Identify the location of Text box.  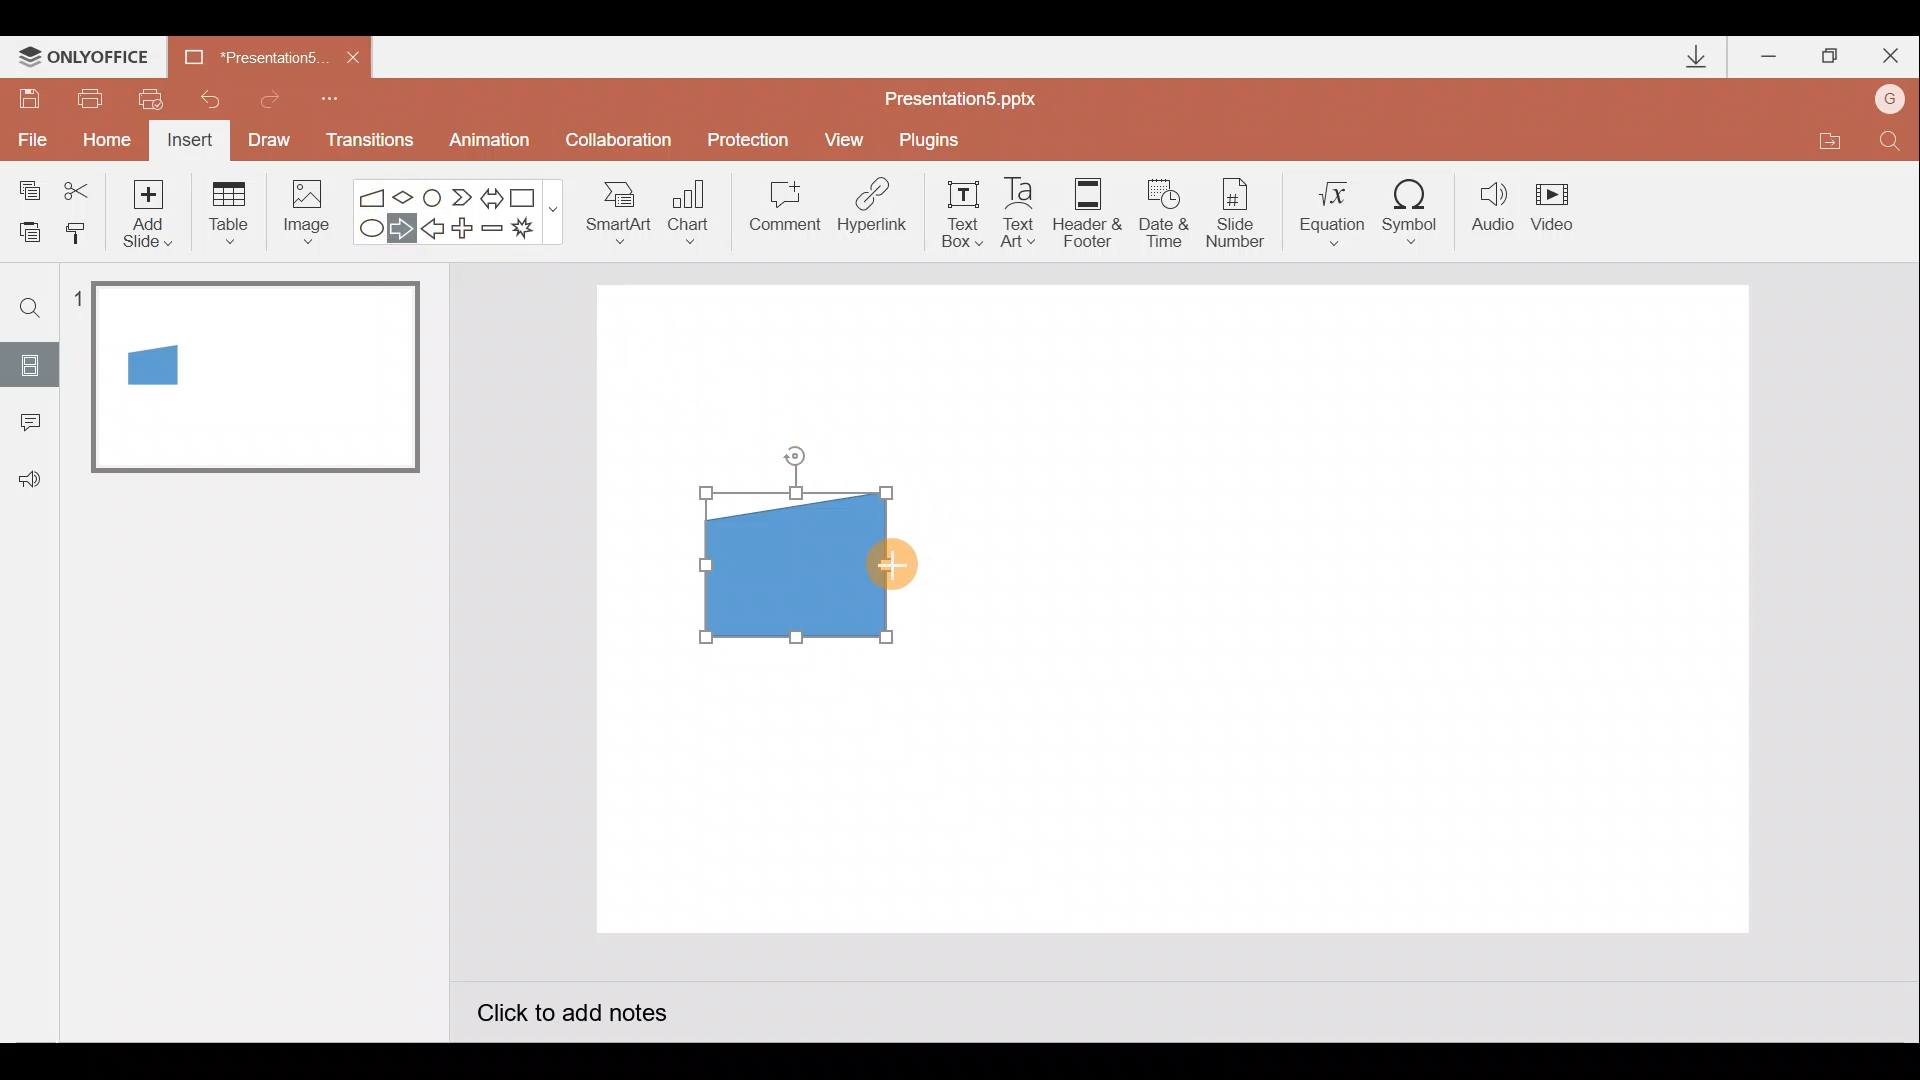
(956, 211).